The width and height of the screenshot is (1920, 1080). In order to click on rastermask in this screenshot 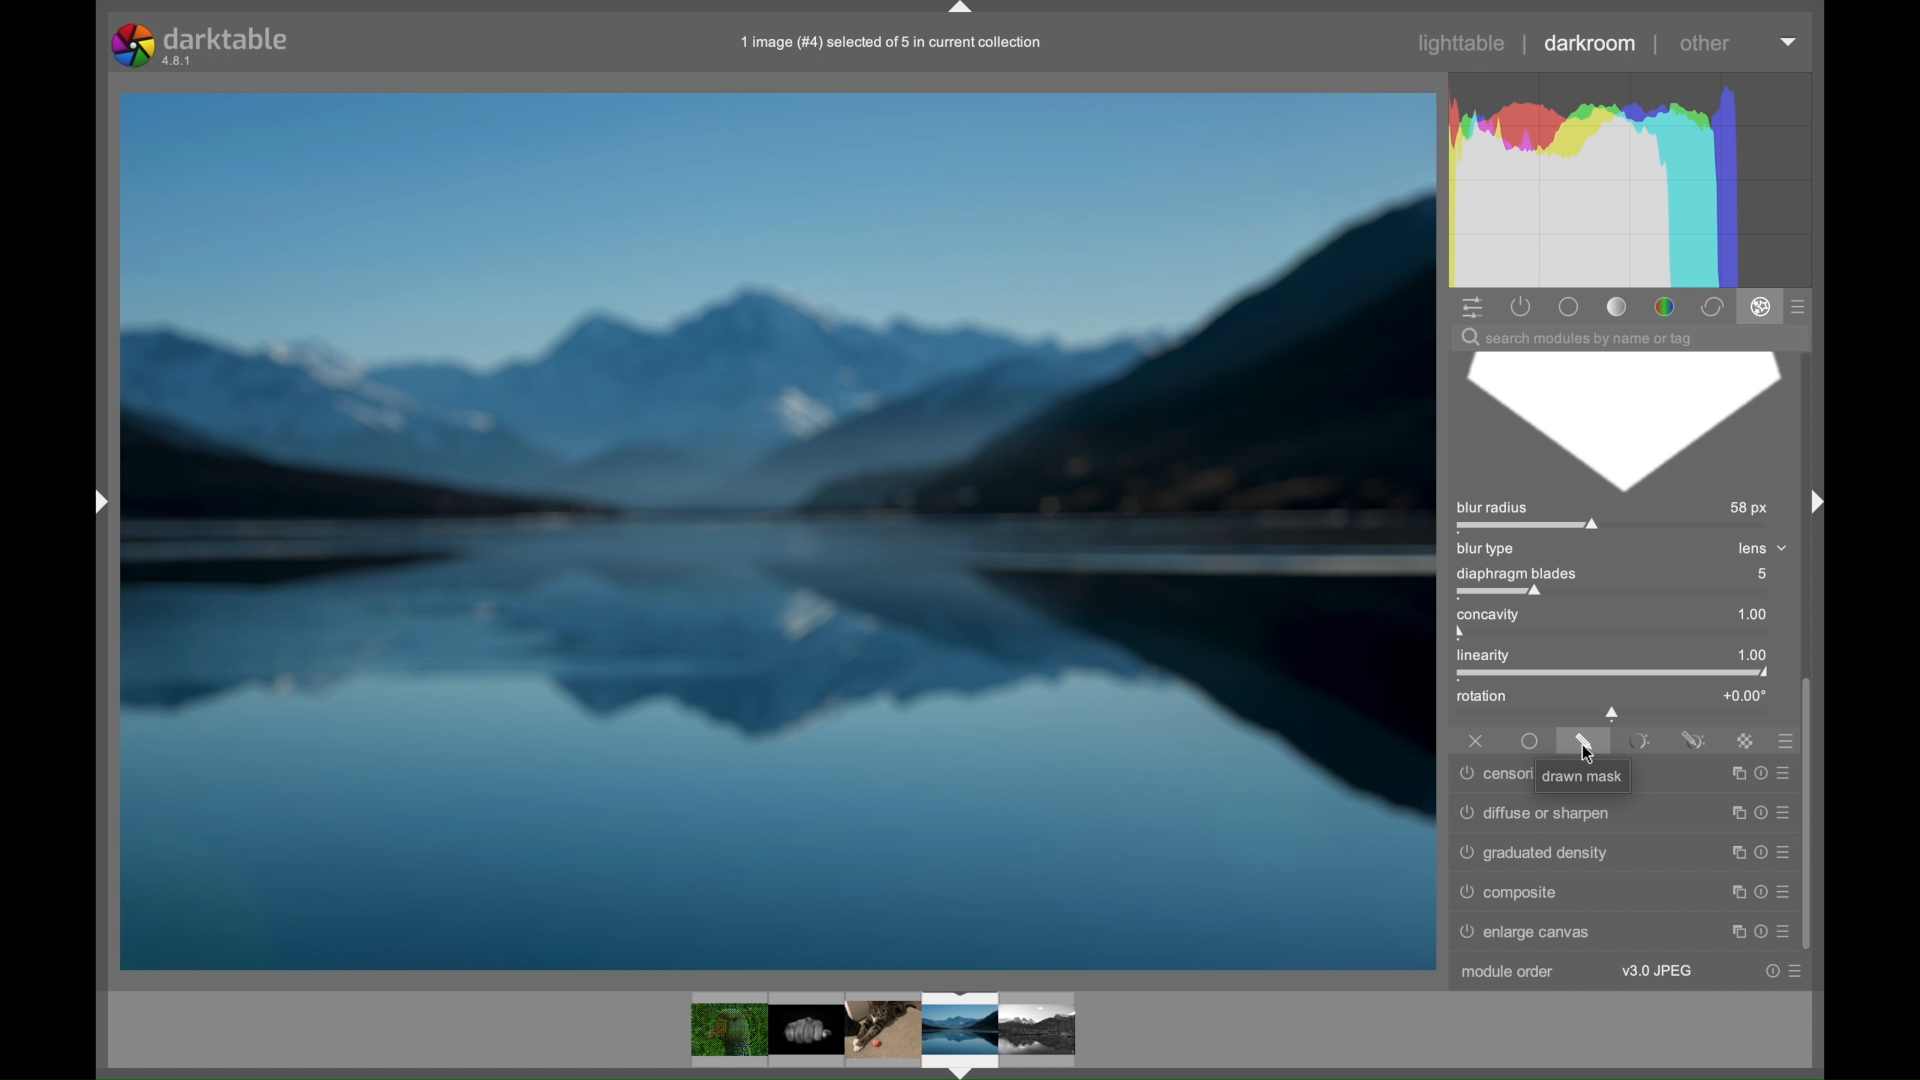, I will do `click(1744, 740)`.